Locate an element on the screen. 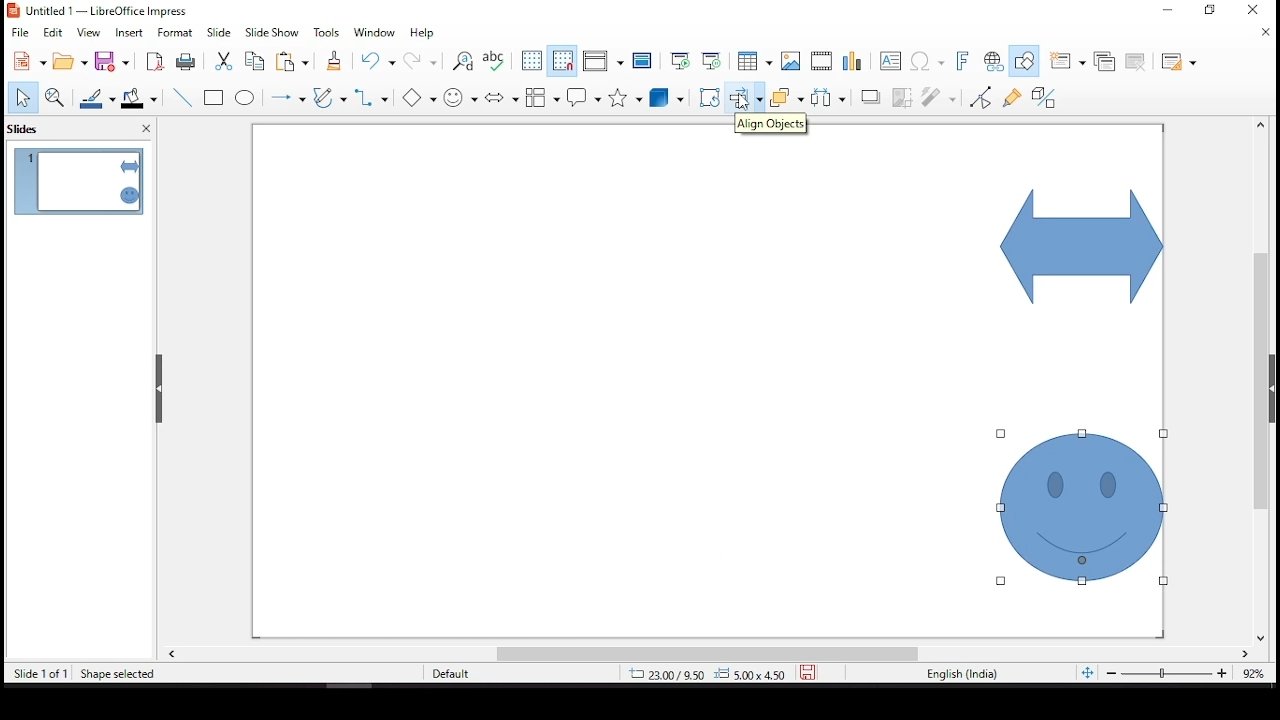  close pane is located at coordinates (148, 128).